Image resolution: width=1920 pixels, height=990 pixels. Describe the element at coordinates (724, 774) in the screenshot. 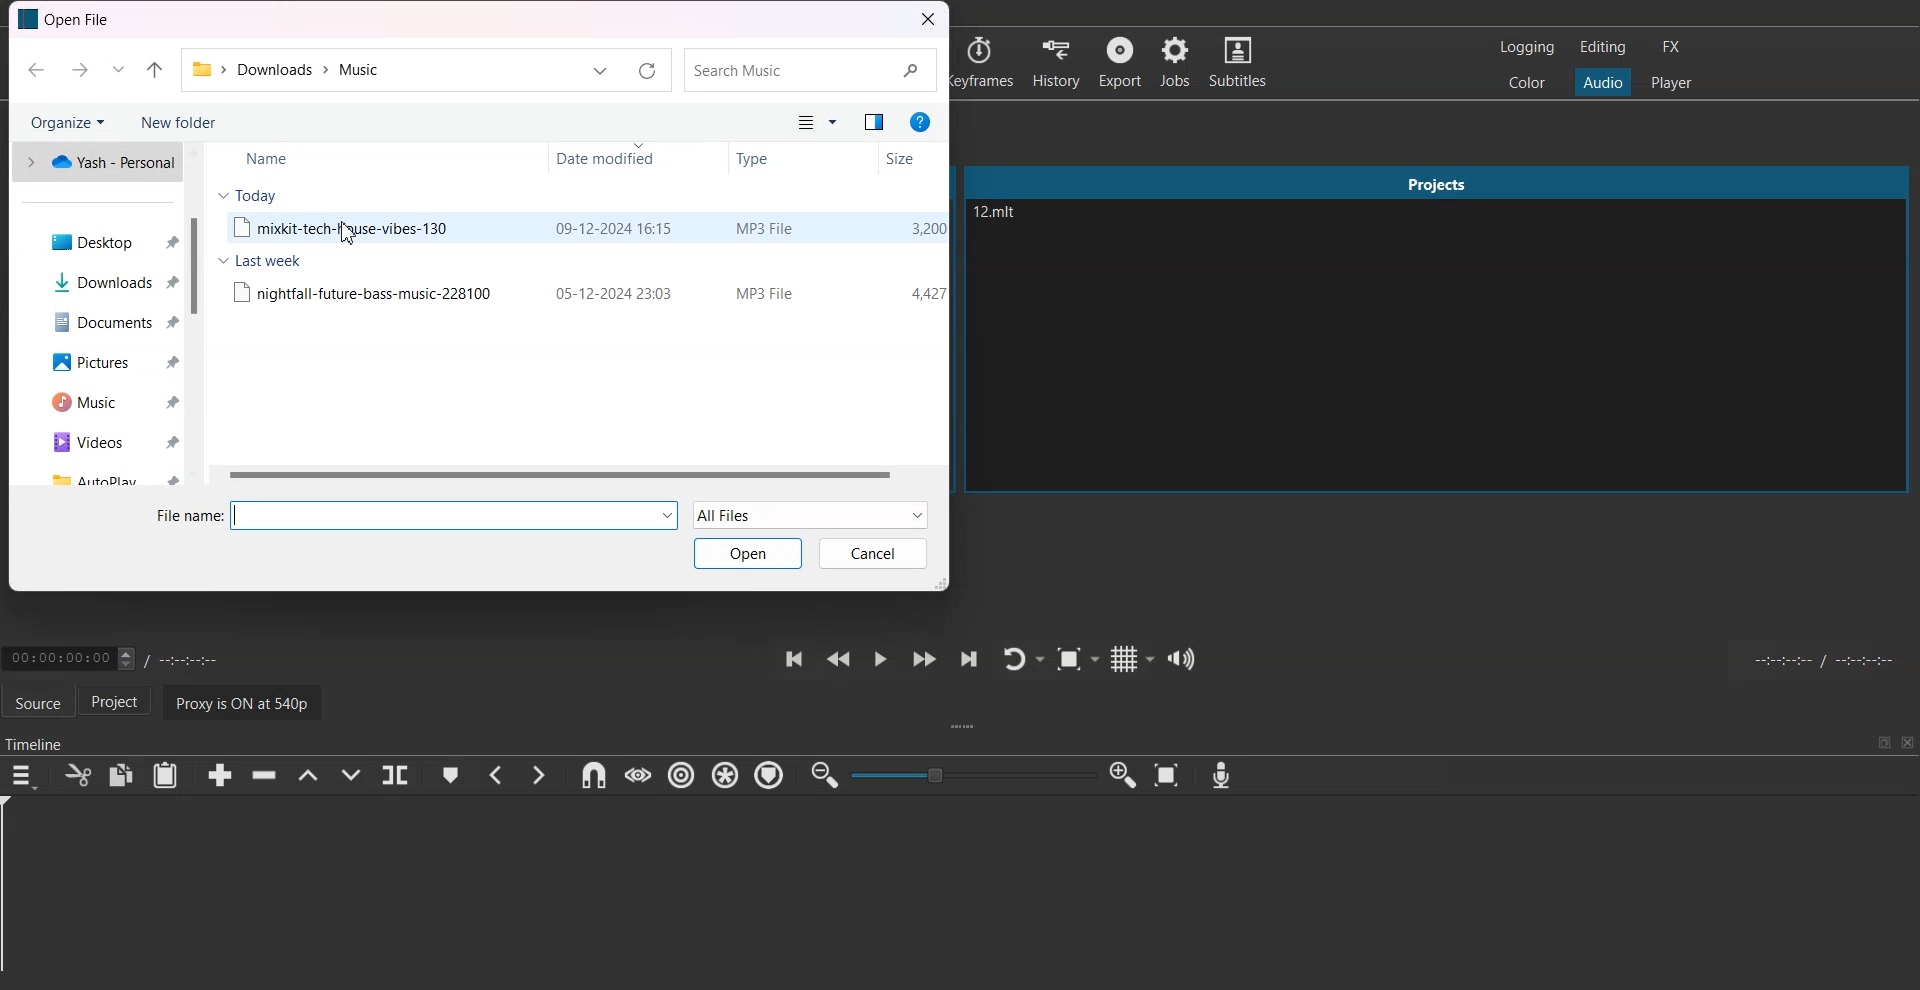

I see `Ripple all track` at that location.